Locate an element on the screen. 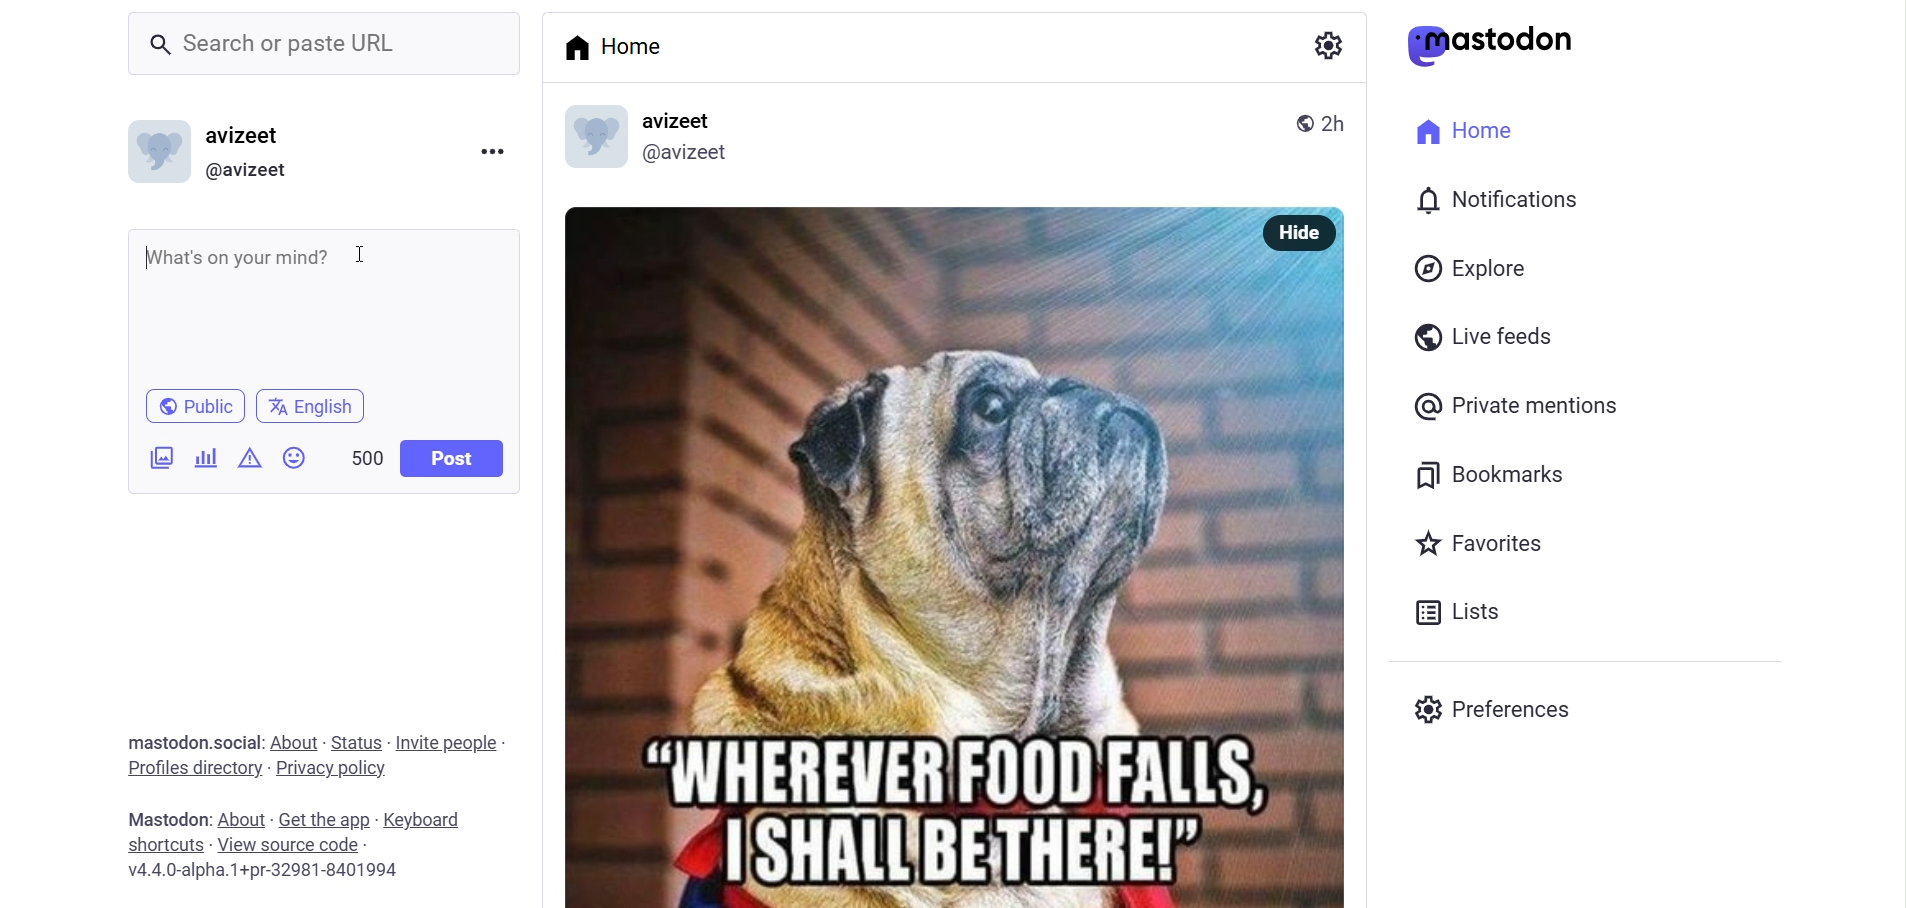 The image size is (1906, 908). more option is located at coordinates (500, 156).